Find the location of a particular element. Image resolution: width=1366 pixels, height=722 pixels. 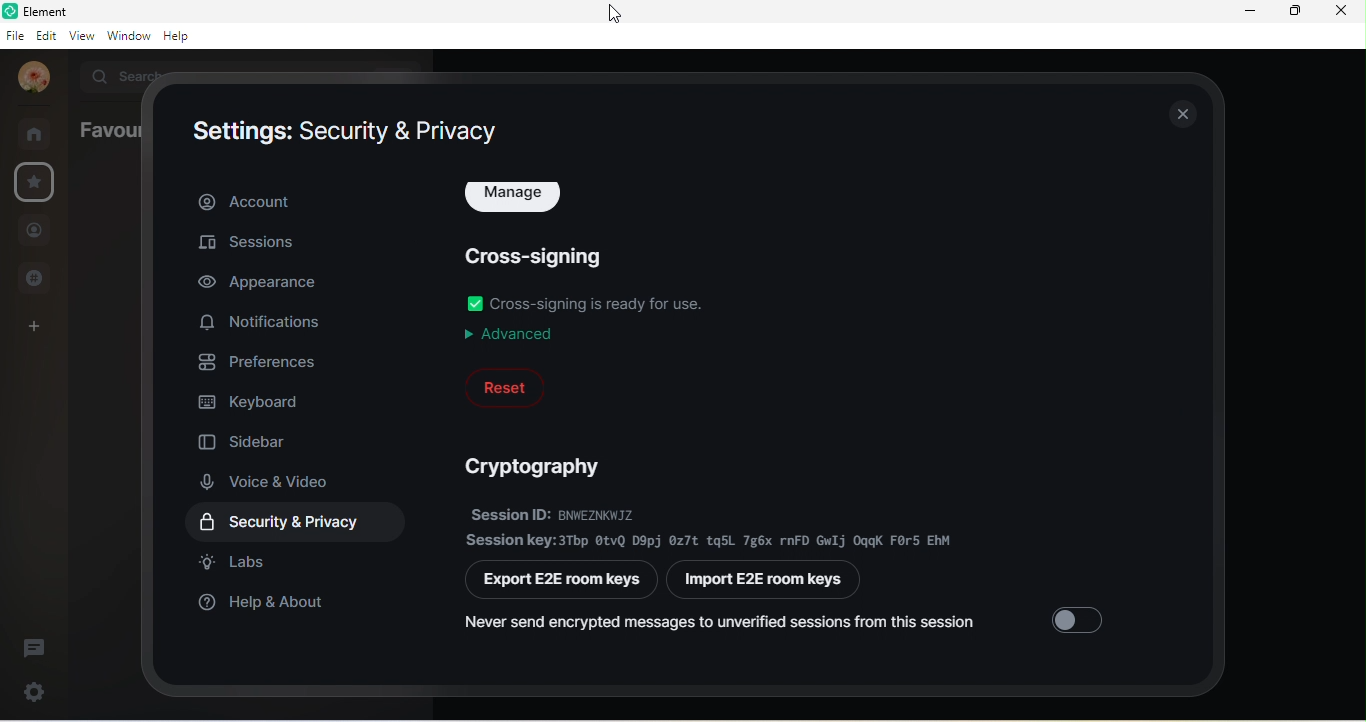

help is located at coordinates (181, 36).